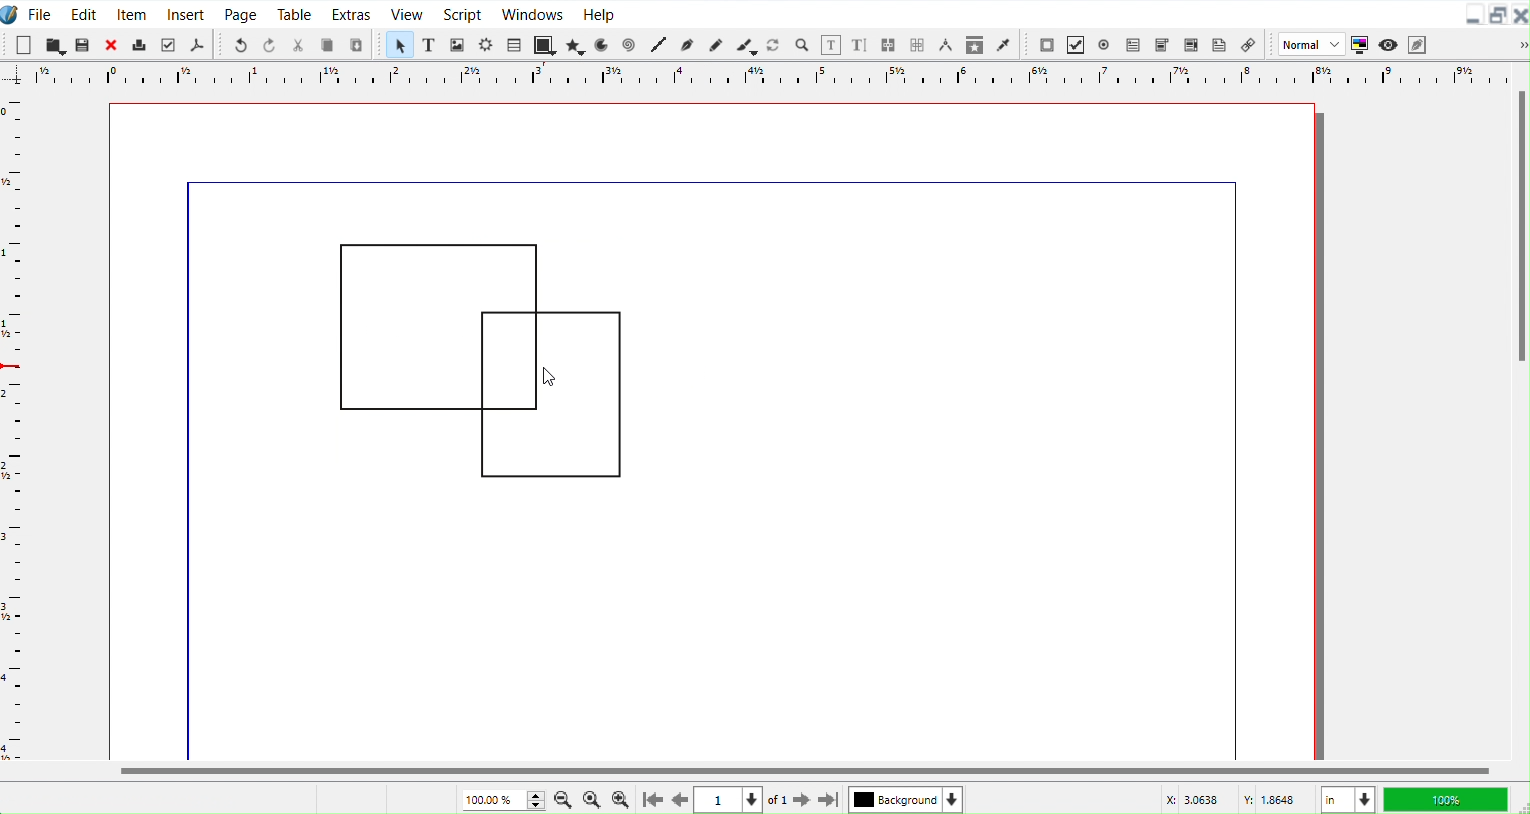 This screenshot has height=814, width=1530. Describe the element at coordinates (1235, 477) in the screenshot. I see `line` at that location.